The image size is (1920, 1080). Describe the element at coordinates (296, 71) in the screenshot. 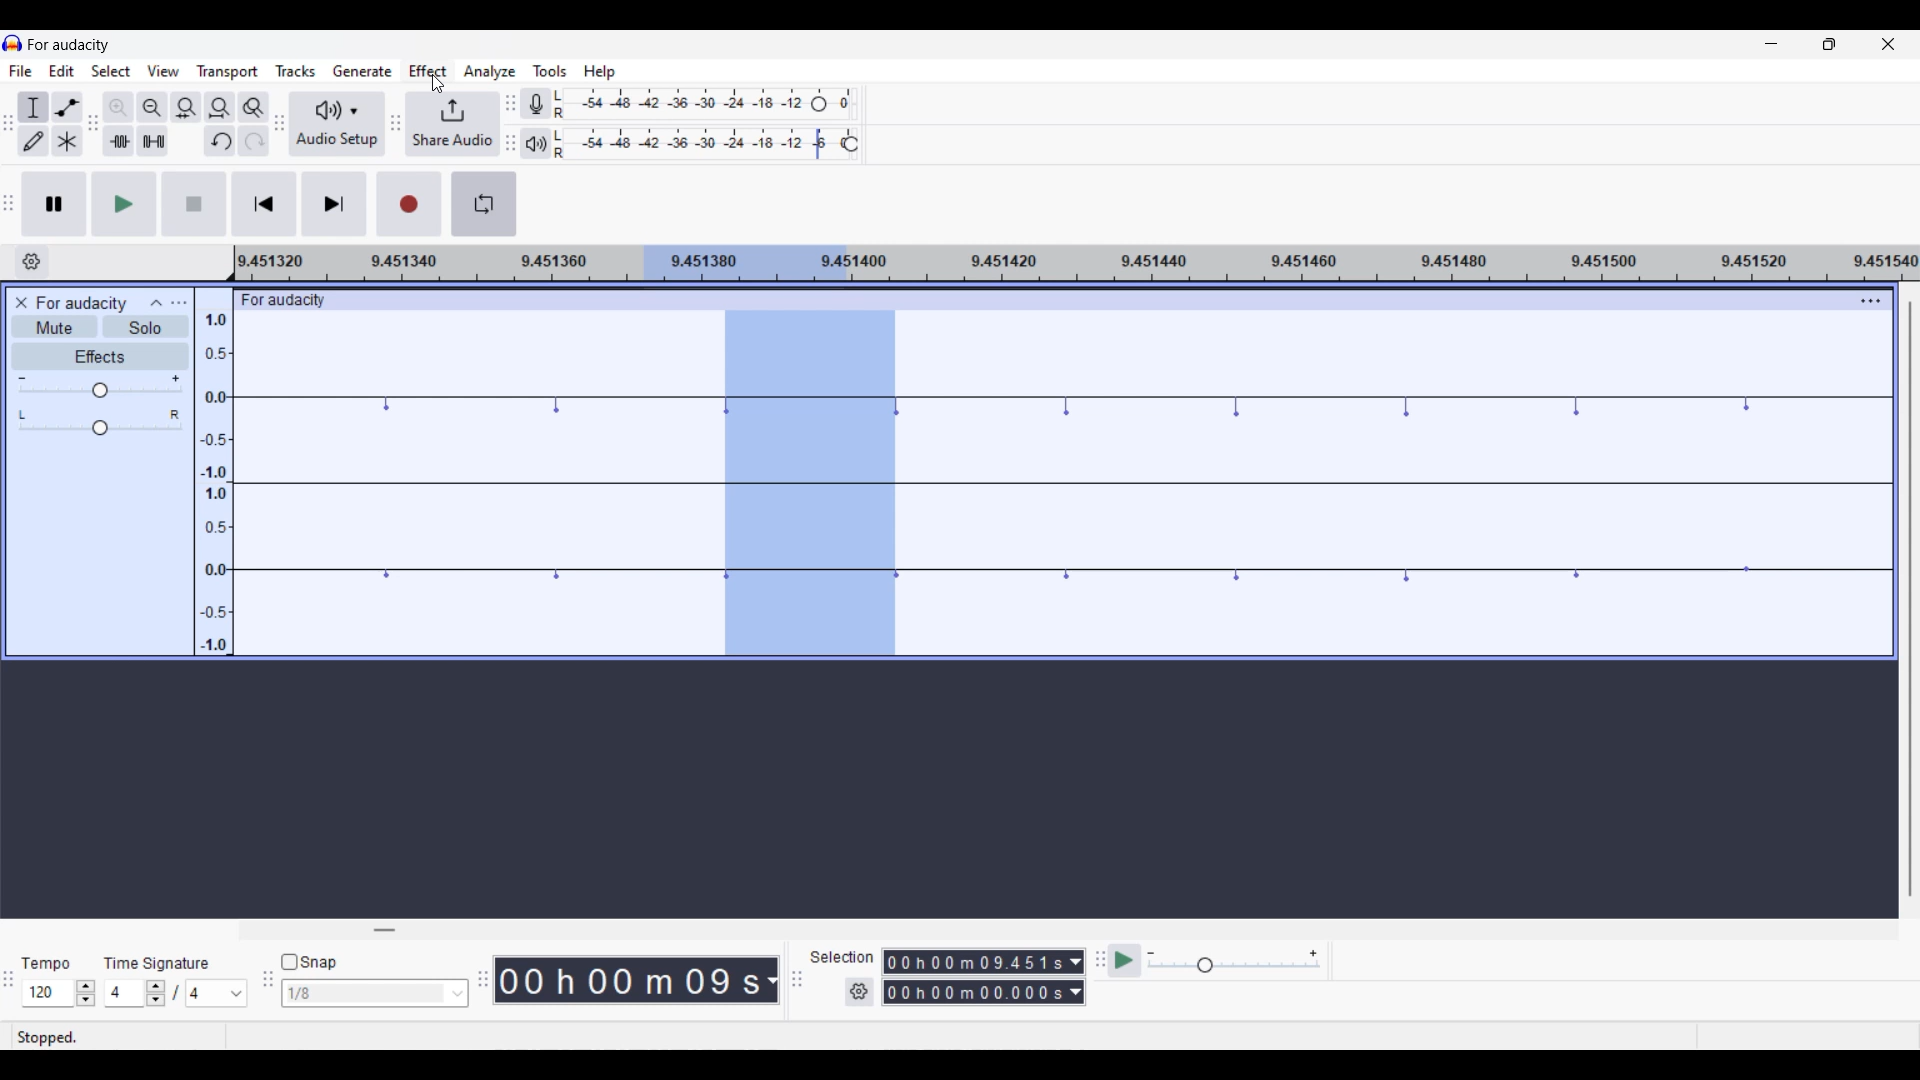

I see `Tracks menu` at that location.